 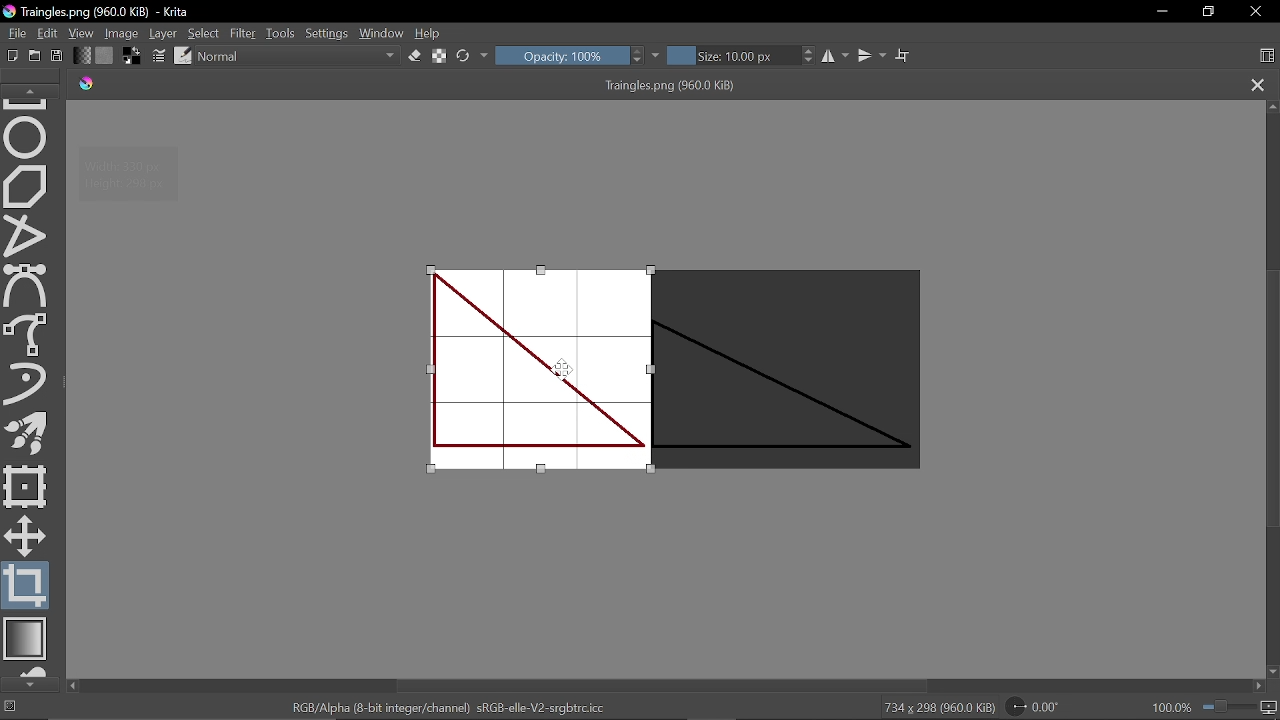 What do you see at coordinates (99, 13) in the screenshot?
I see `Traingles.png (960.0 KiB) - Krita` at bounding box center [99, 13].